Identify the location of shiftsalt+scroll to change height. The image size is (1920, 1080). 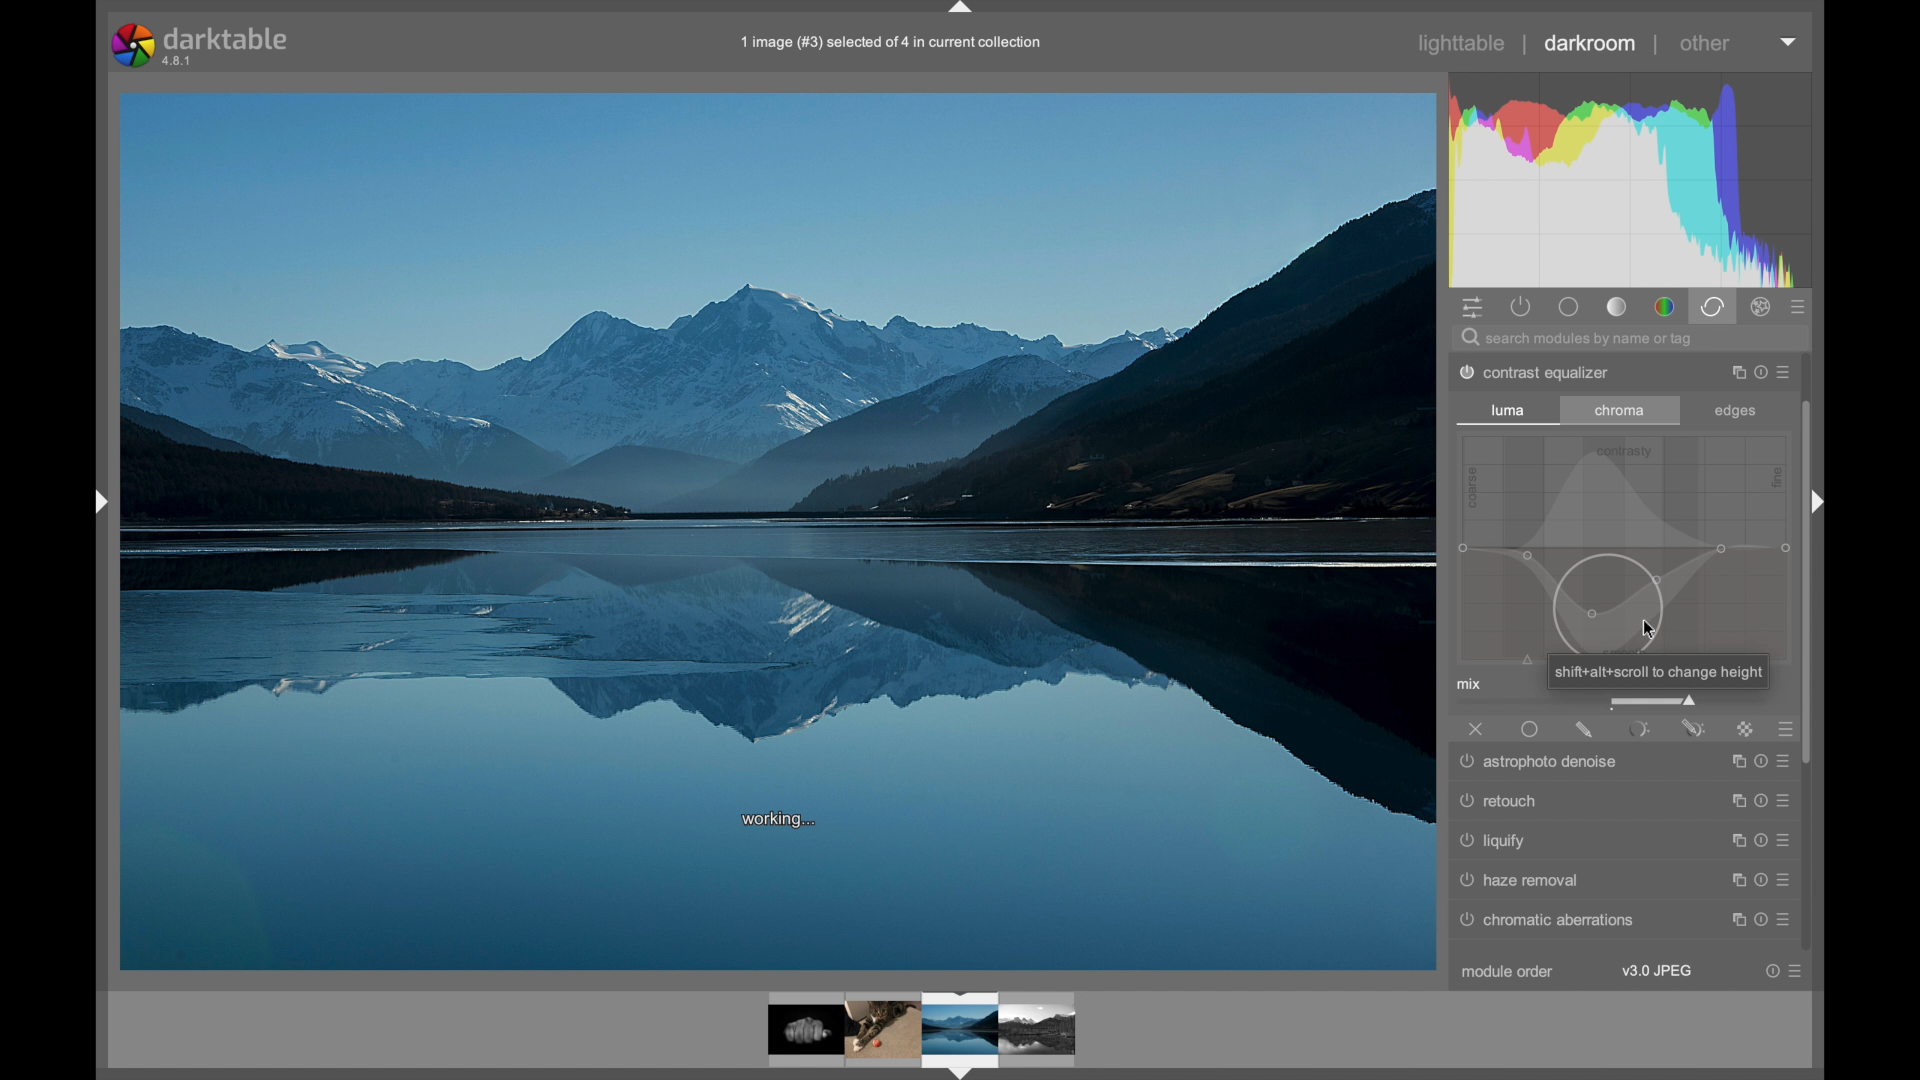
(1660, 673).